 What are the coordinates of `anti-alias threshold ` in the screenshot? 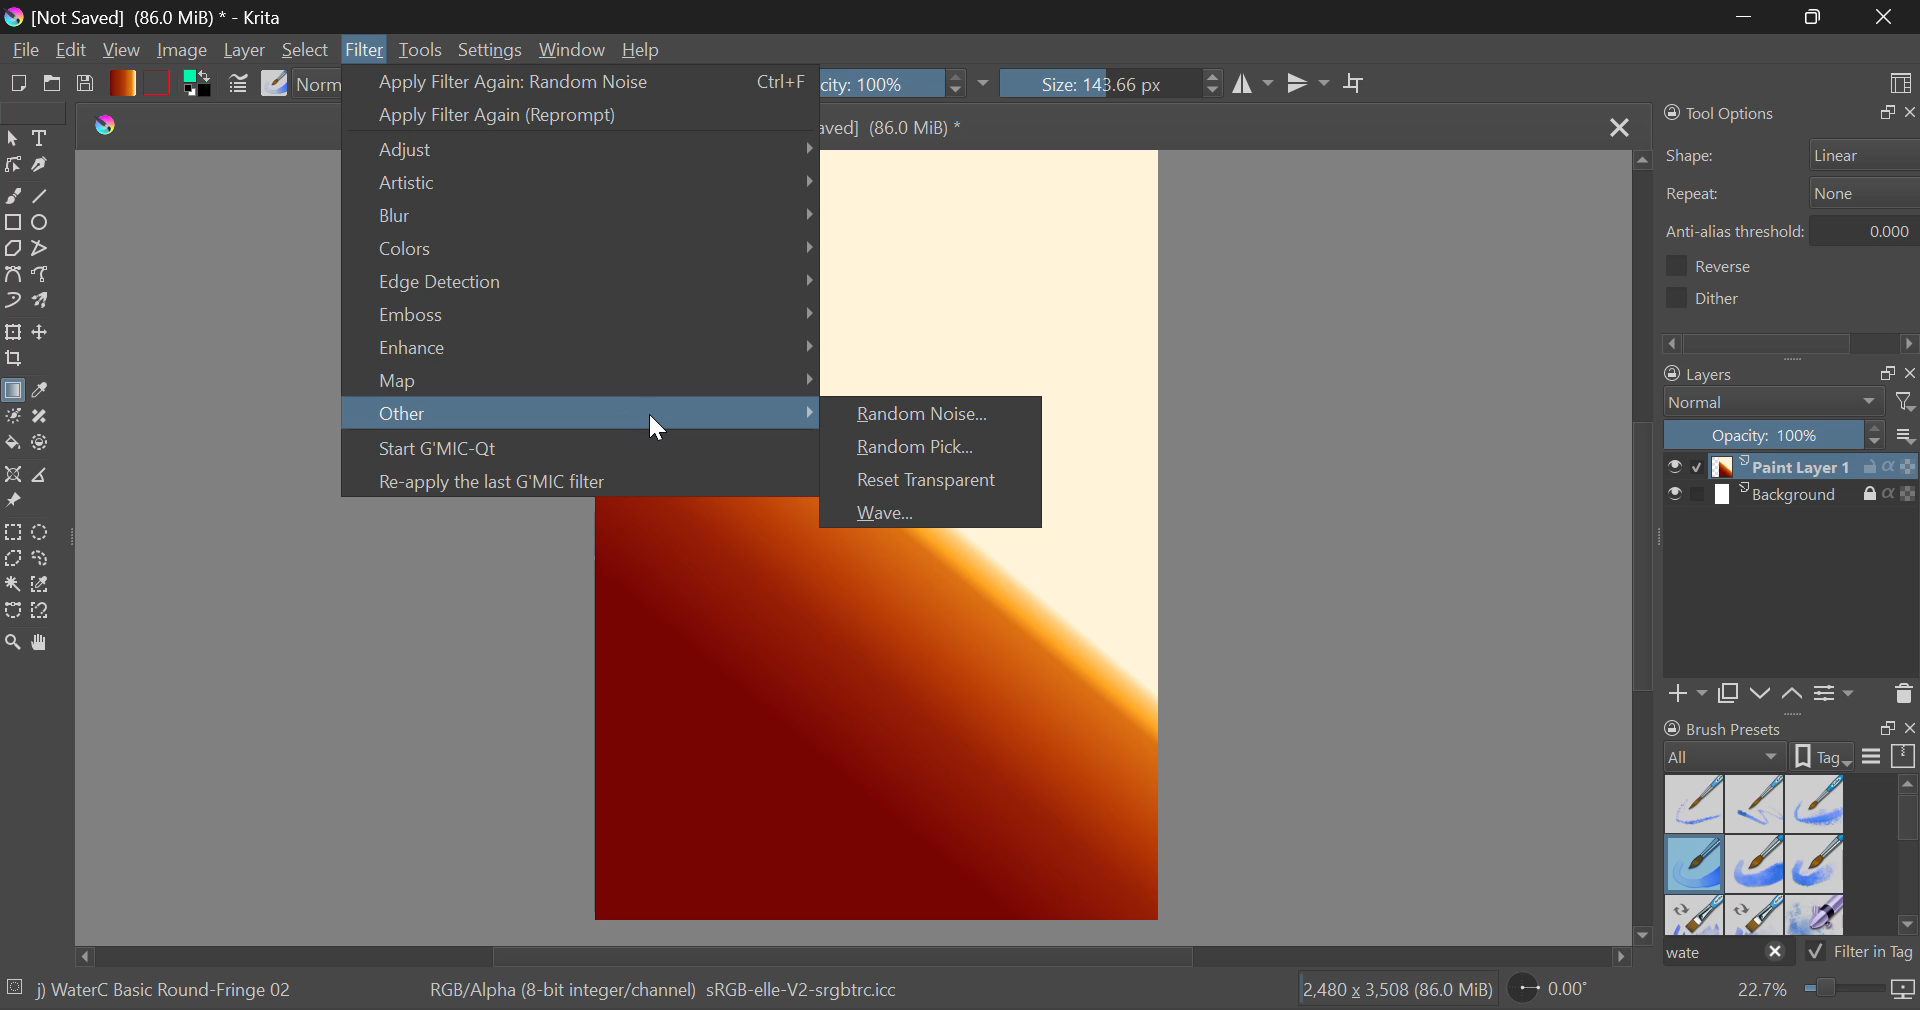 It's located at (1872, 228).